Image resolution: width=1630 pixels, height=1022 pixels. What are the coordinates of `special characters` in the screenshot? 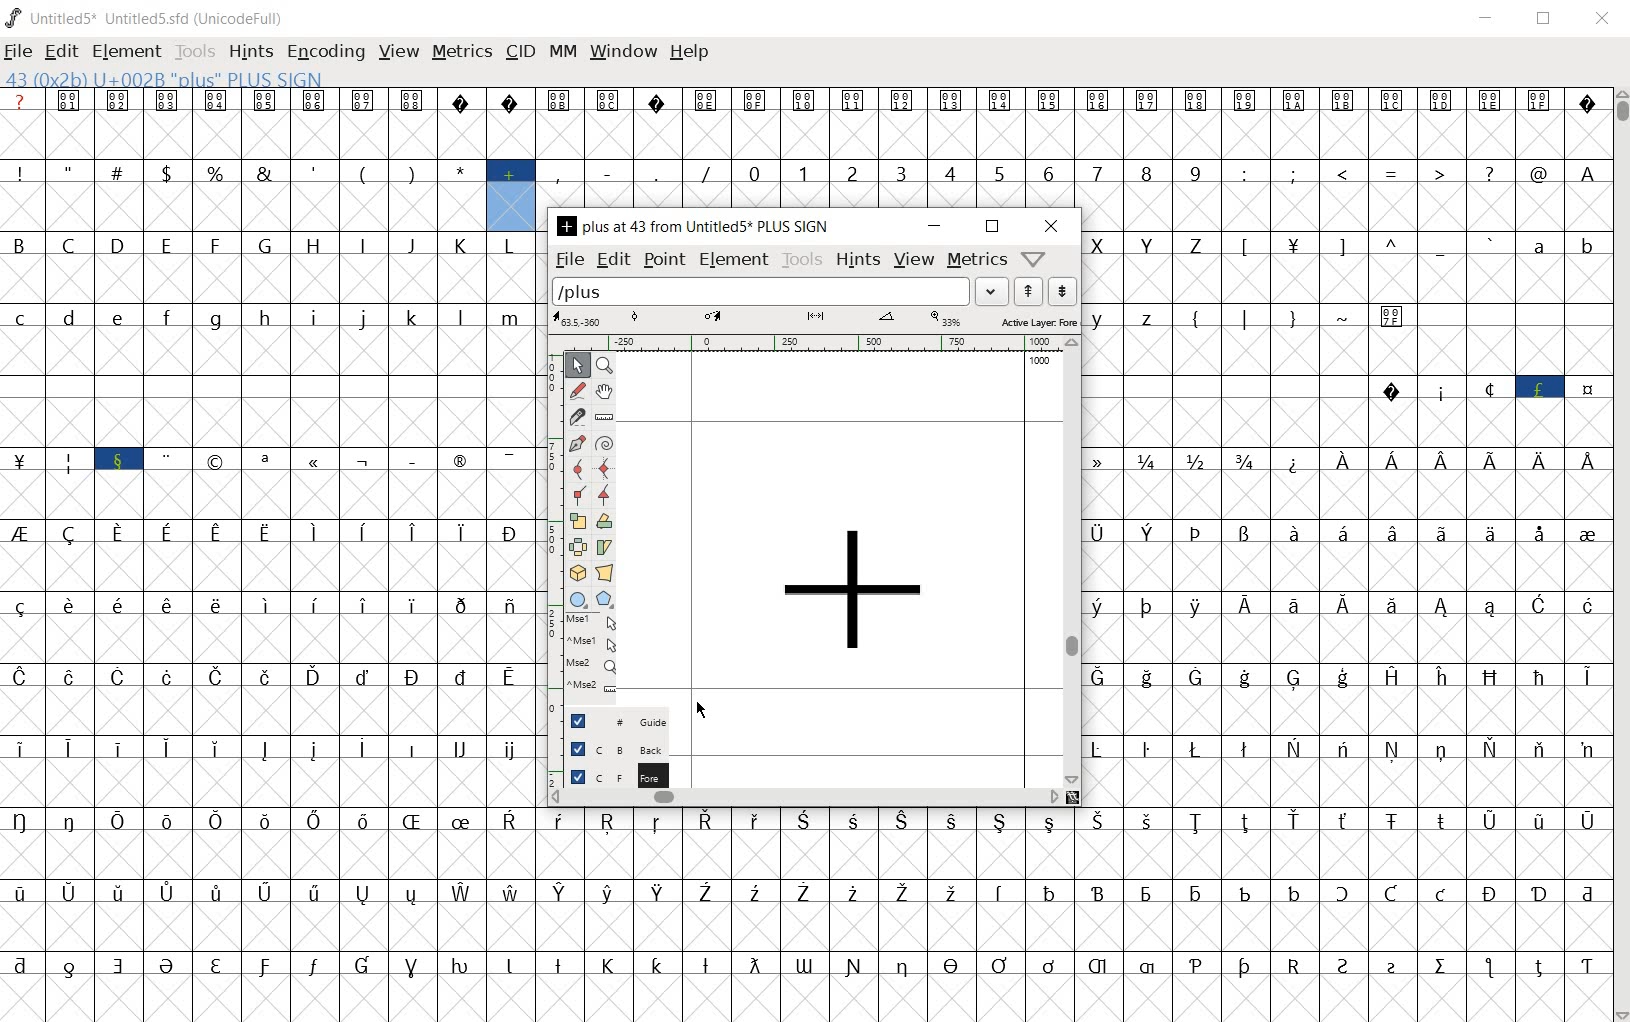 It's located at (345, 485).